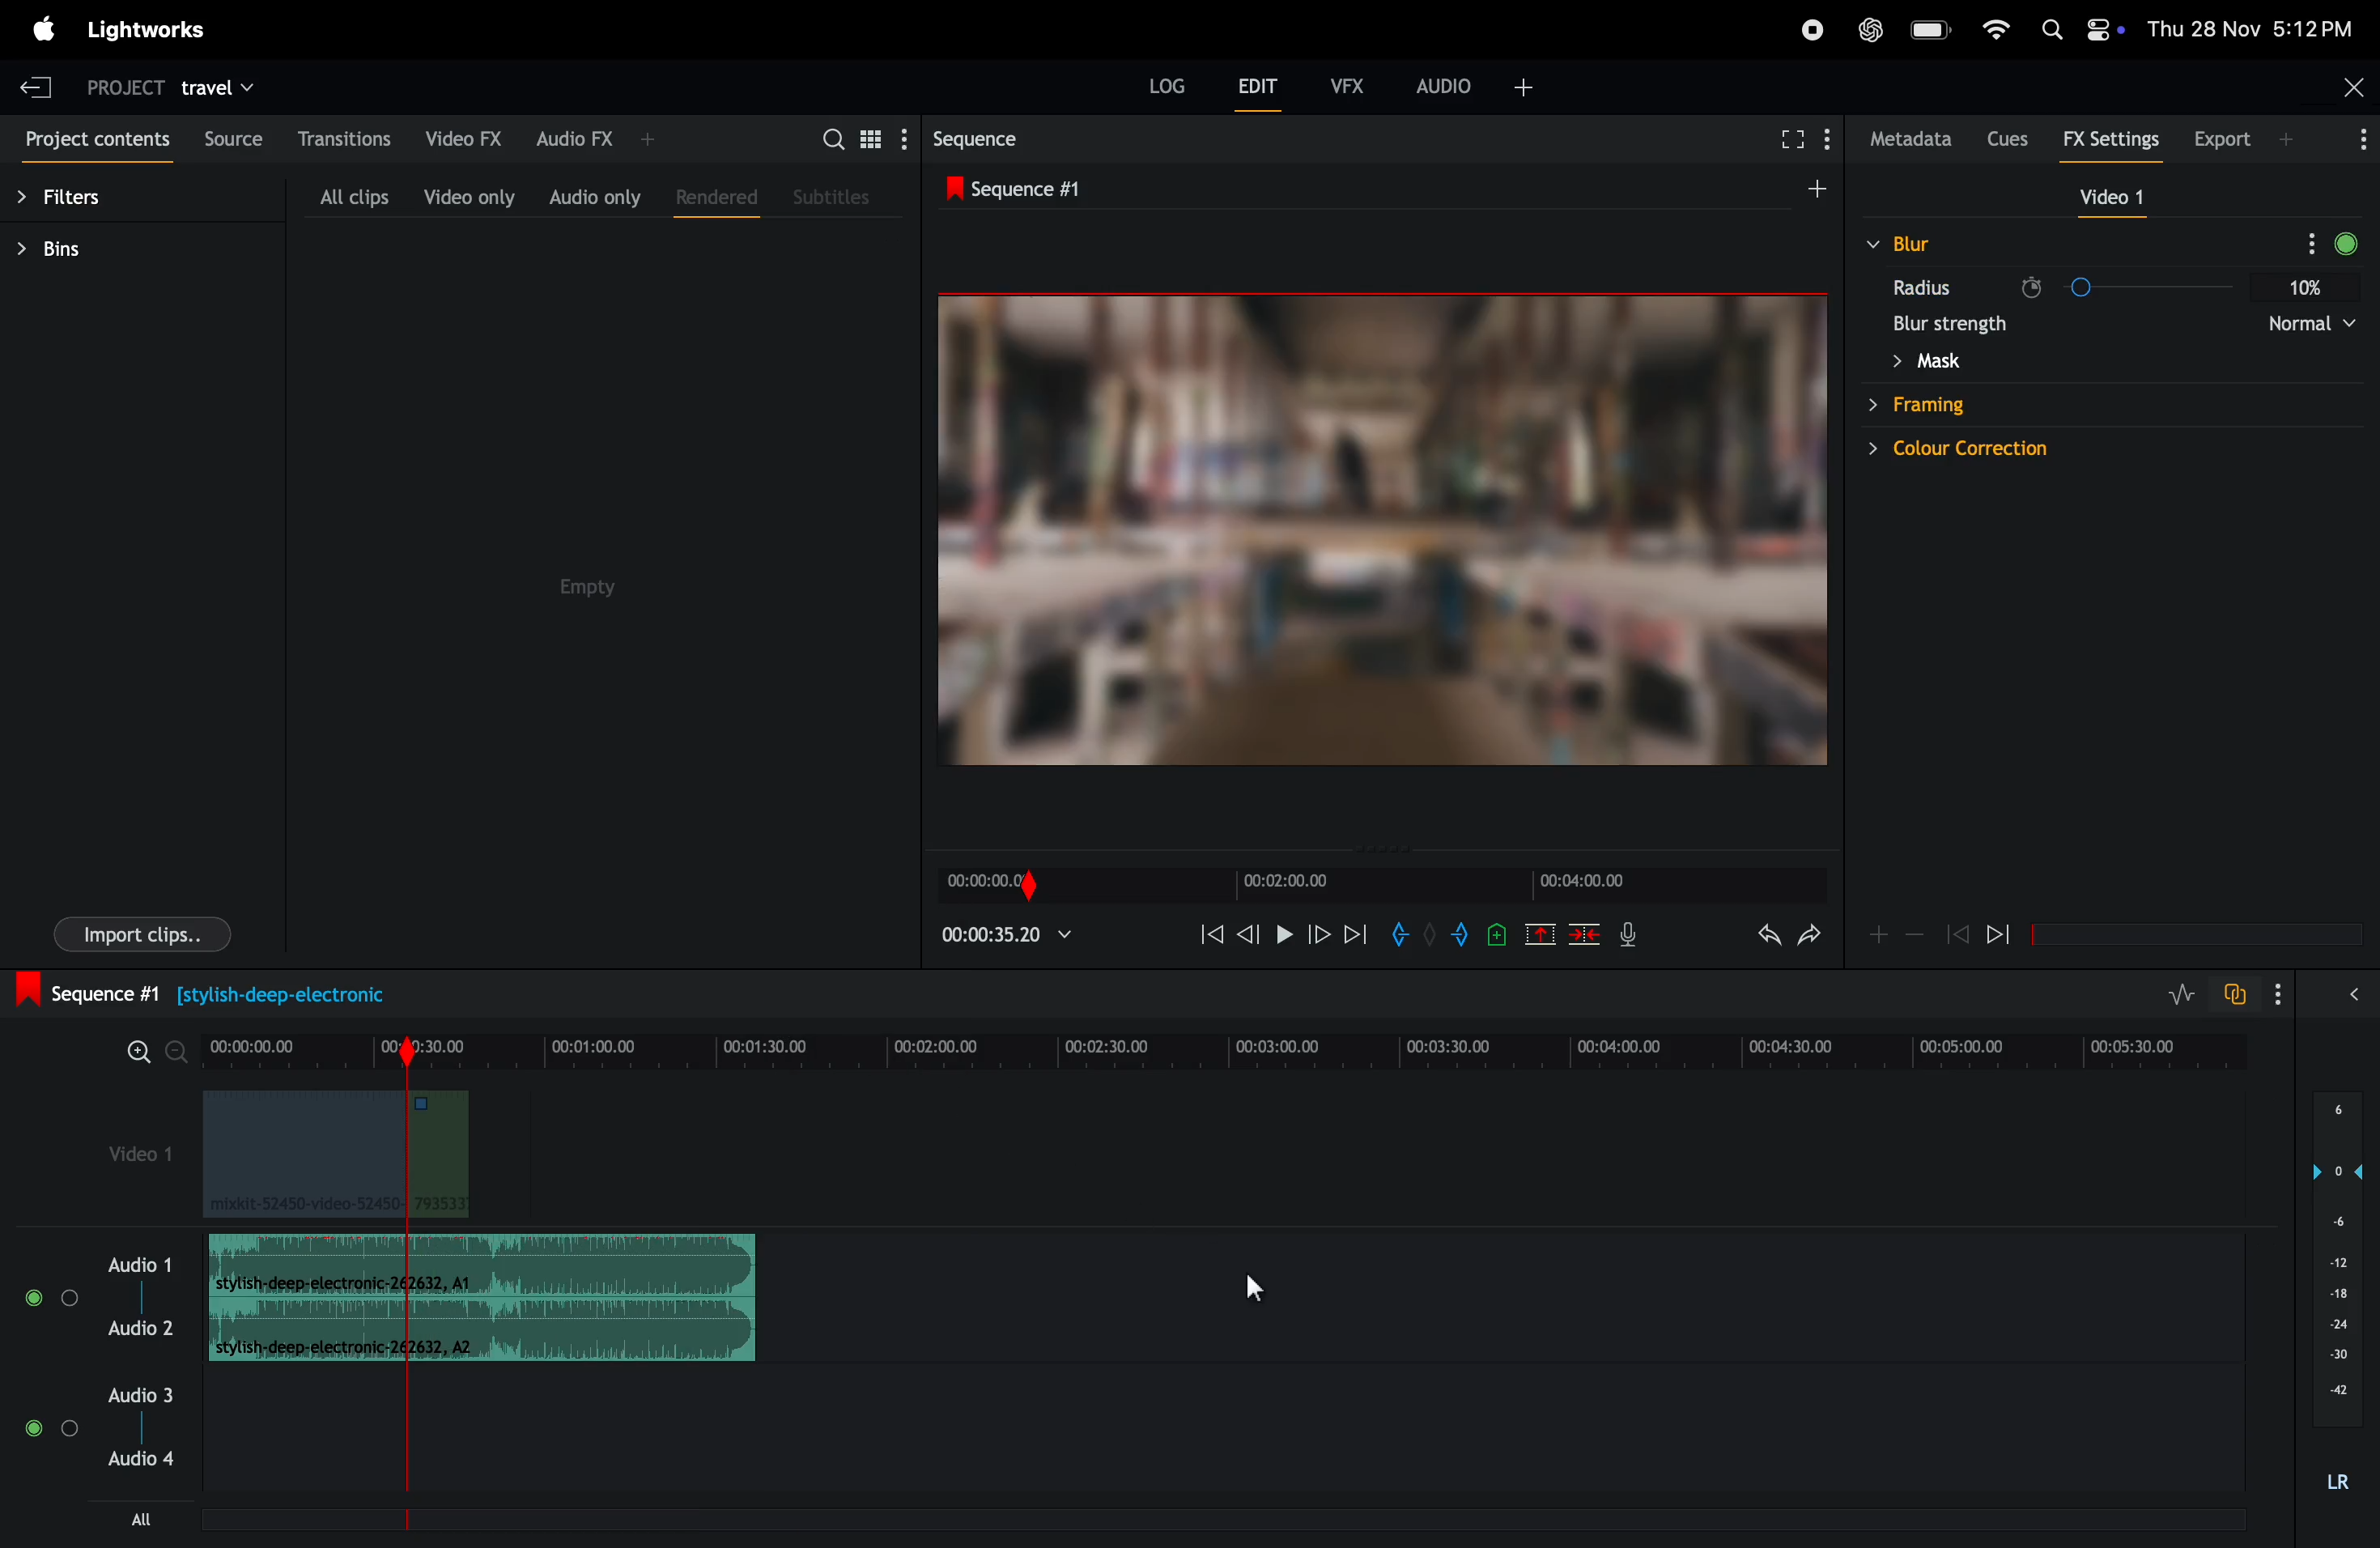 This screenshot has width=2380, height=1548. I want to click on remove market section, so click(1539, 939).